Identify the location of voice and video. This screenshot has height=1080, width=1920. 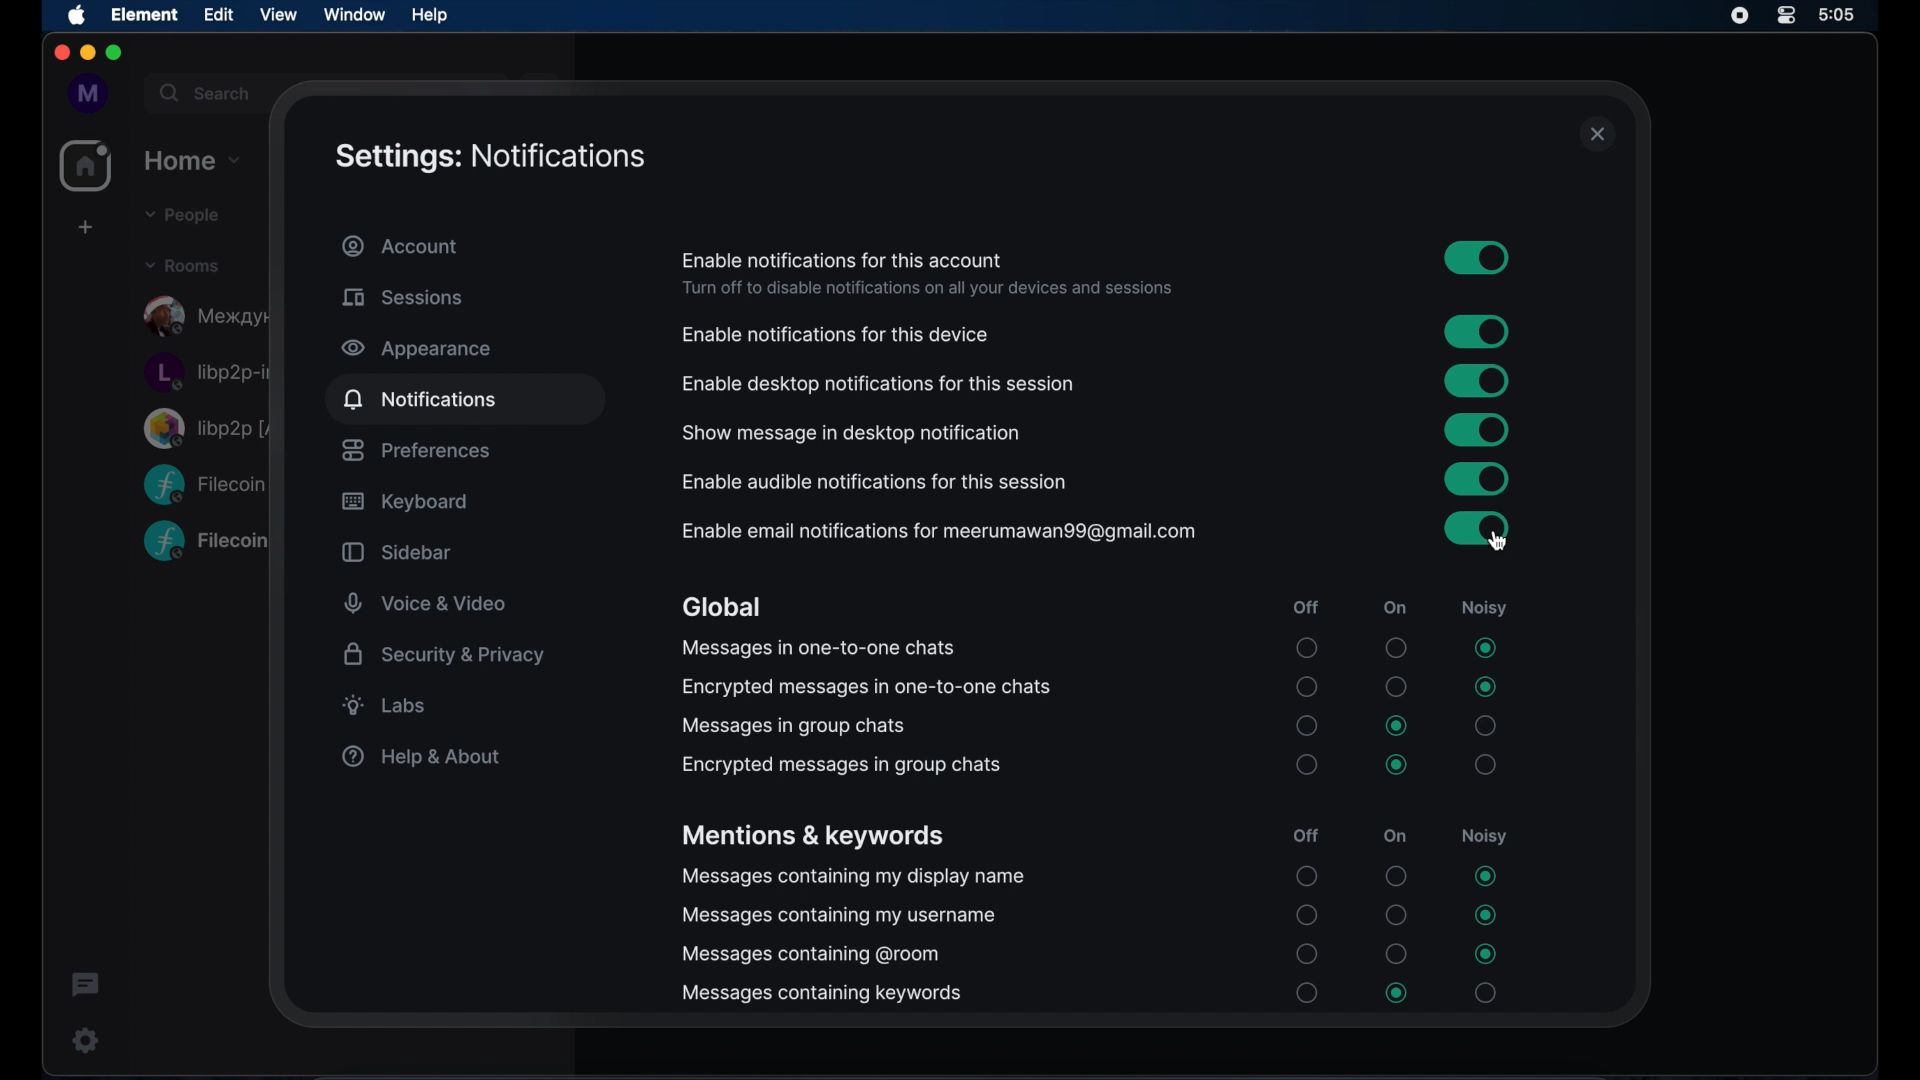
(426, 604).